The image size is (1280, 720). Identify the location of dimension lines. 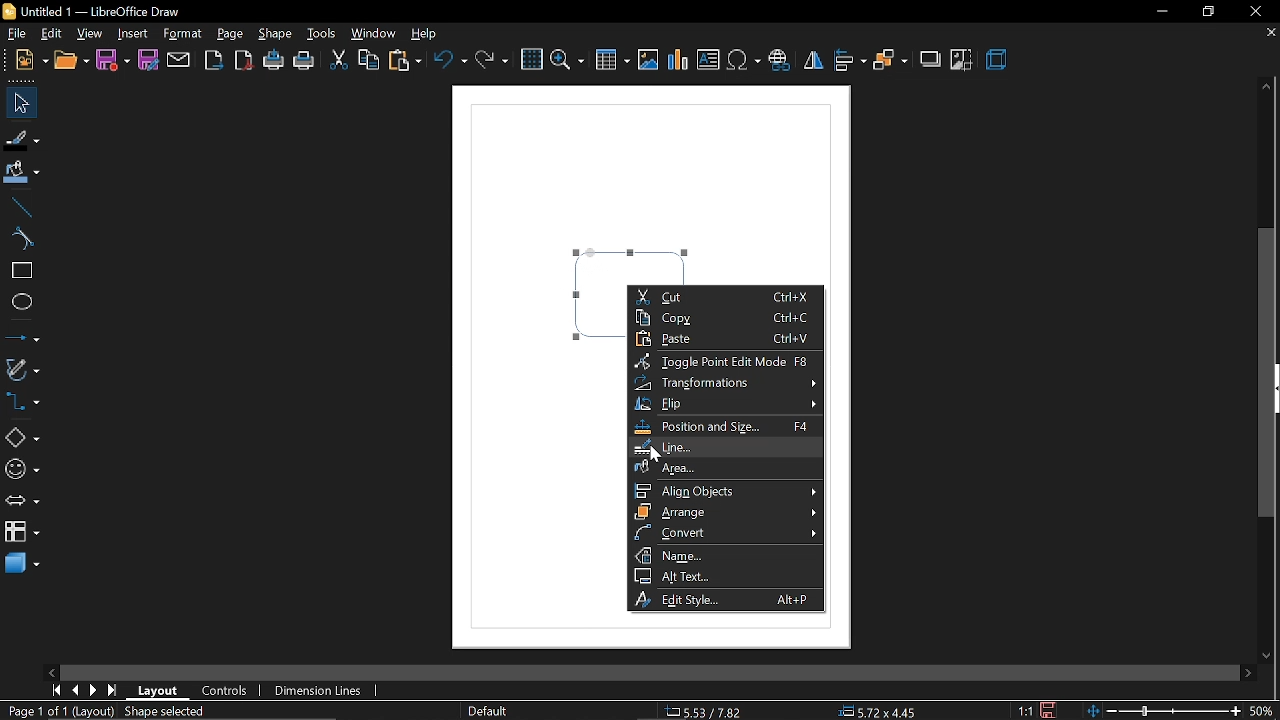
(319, 692).